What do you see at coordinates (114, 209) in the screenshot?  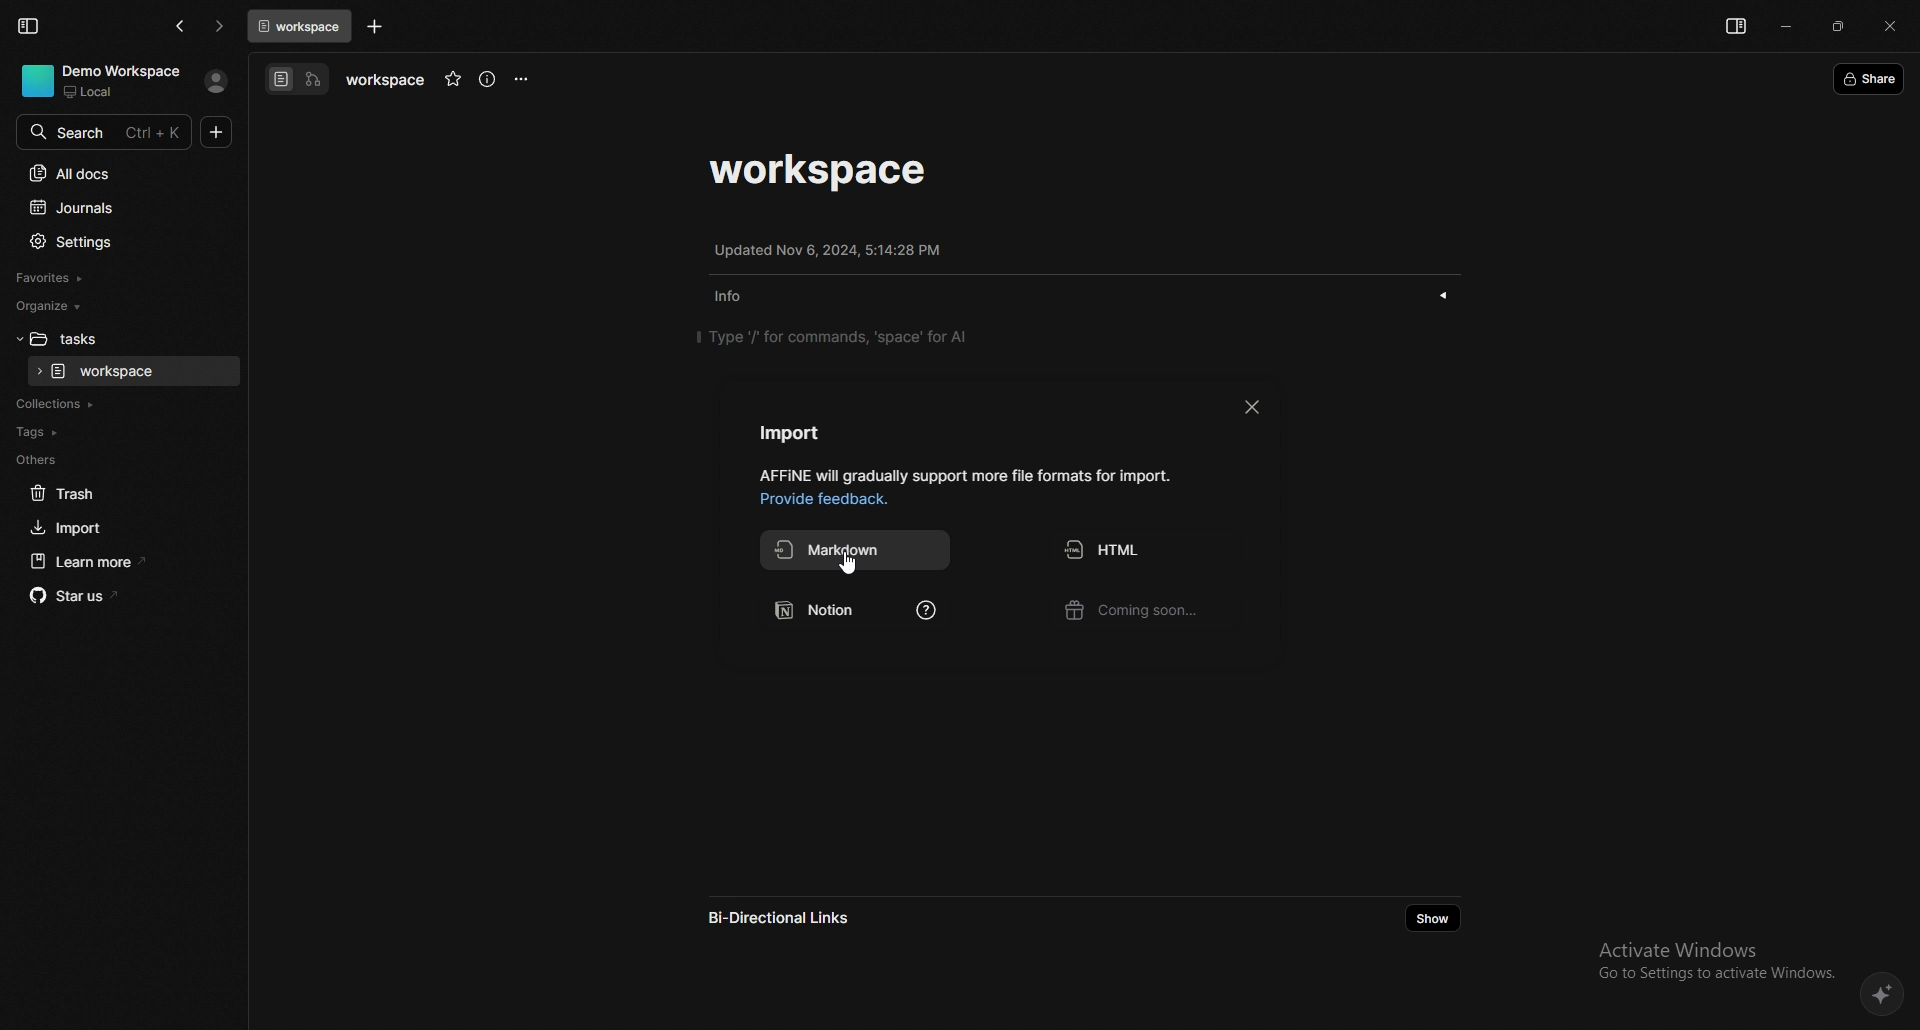 I see `journals` at bounding box center [114, 209].